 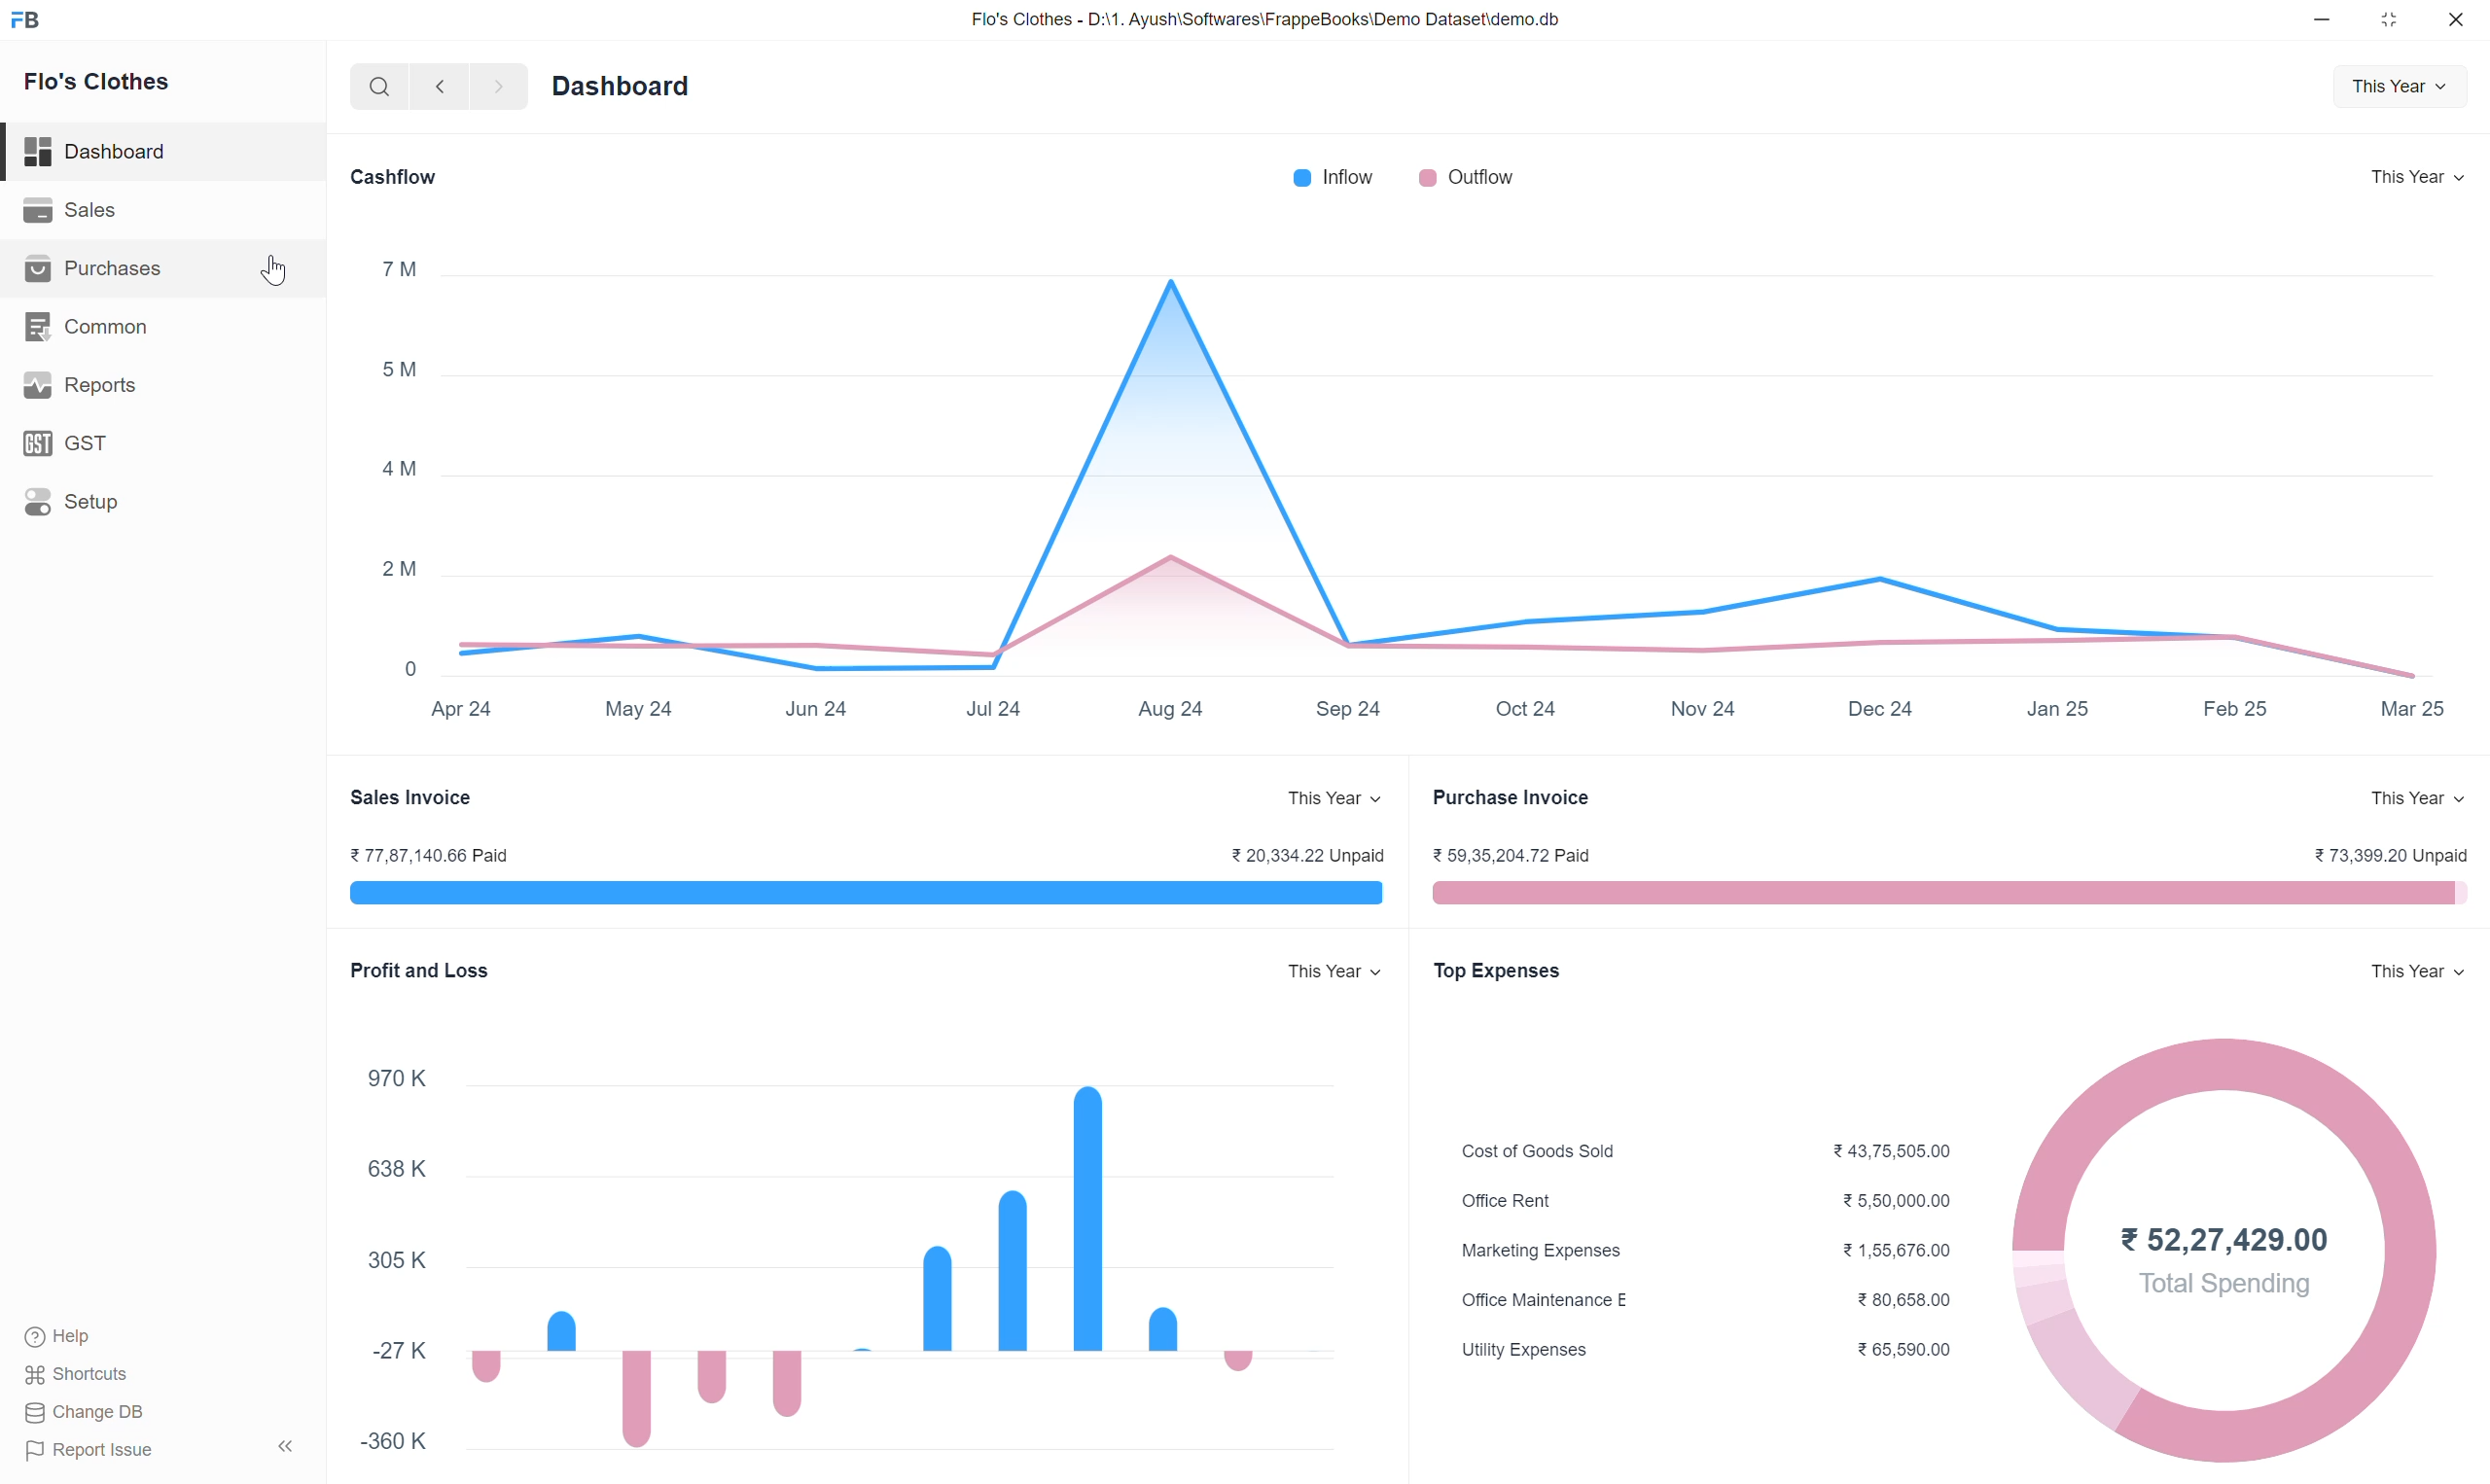 What do you see at coordinates (101, 85) in the screenshot?
I see `Flo's Clothes` at bounding box center [101, 85].